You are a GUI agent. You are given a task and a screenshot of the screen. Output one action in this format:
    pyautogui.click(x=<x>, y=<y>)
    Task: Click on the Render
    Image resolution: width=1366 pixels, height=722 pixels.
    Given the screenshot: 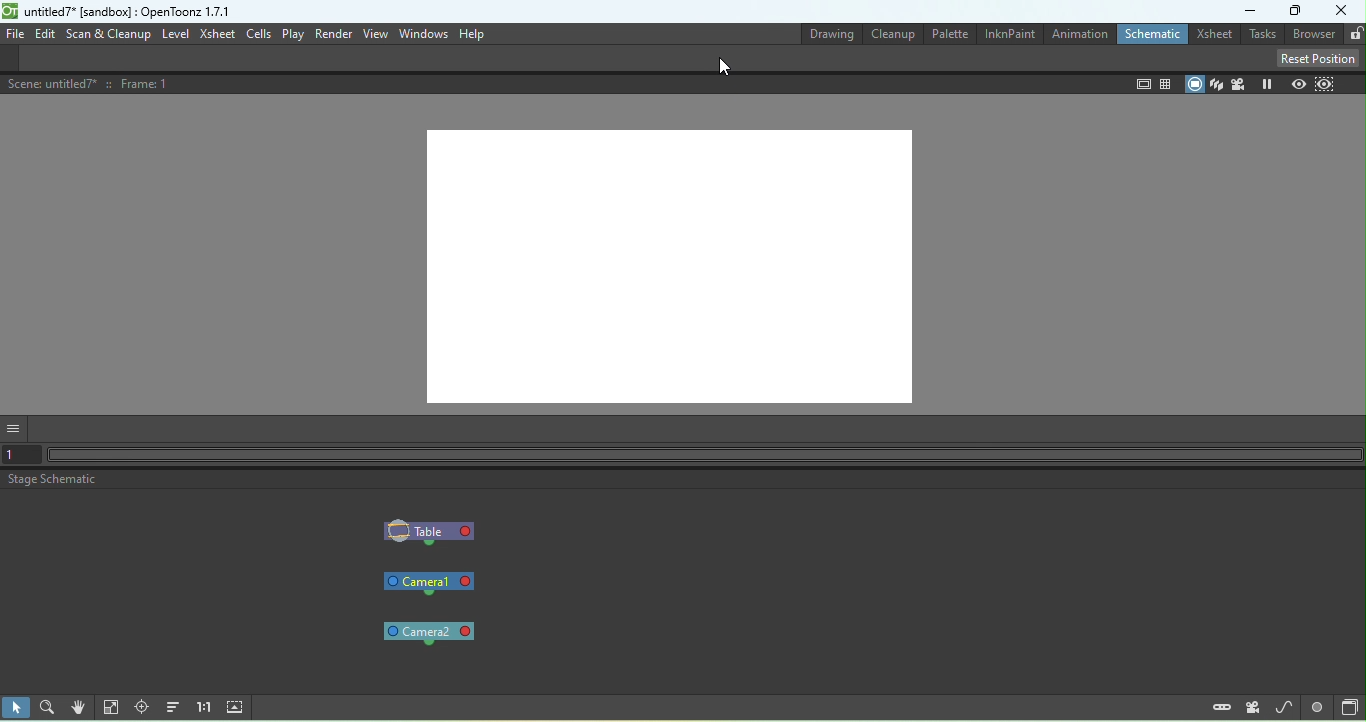 What is the action you would take?
    pyautogui.click(x=334, y=34)
    